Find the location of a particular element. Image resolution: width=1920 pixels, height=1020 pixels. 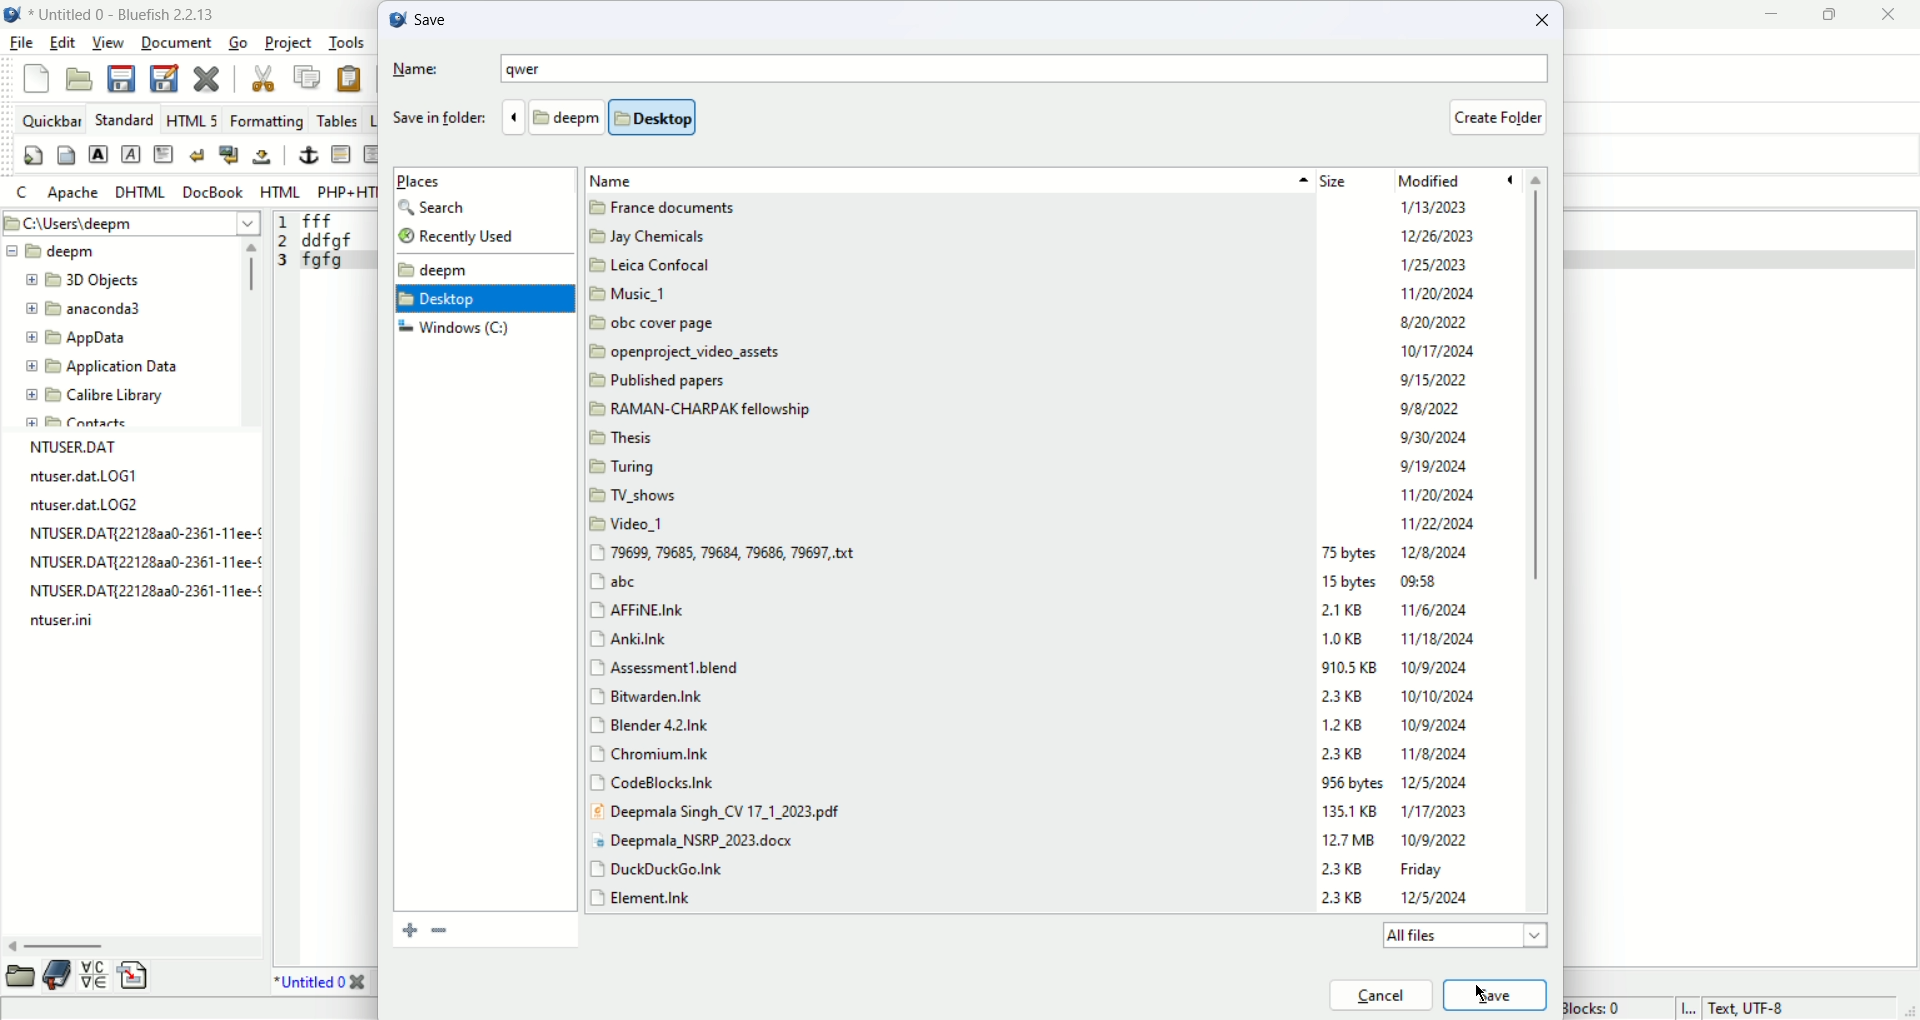

vertical scroll bar is located at coordinates (1541, 542).